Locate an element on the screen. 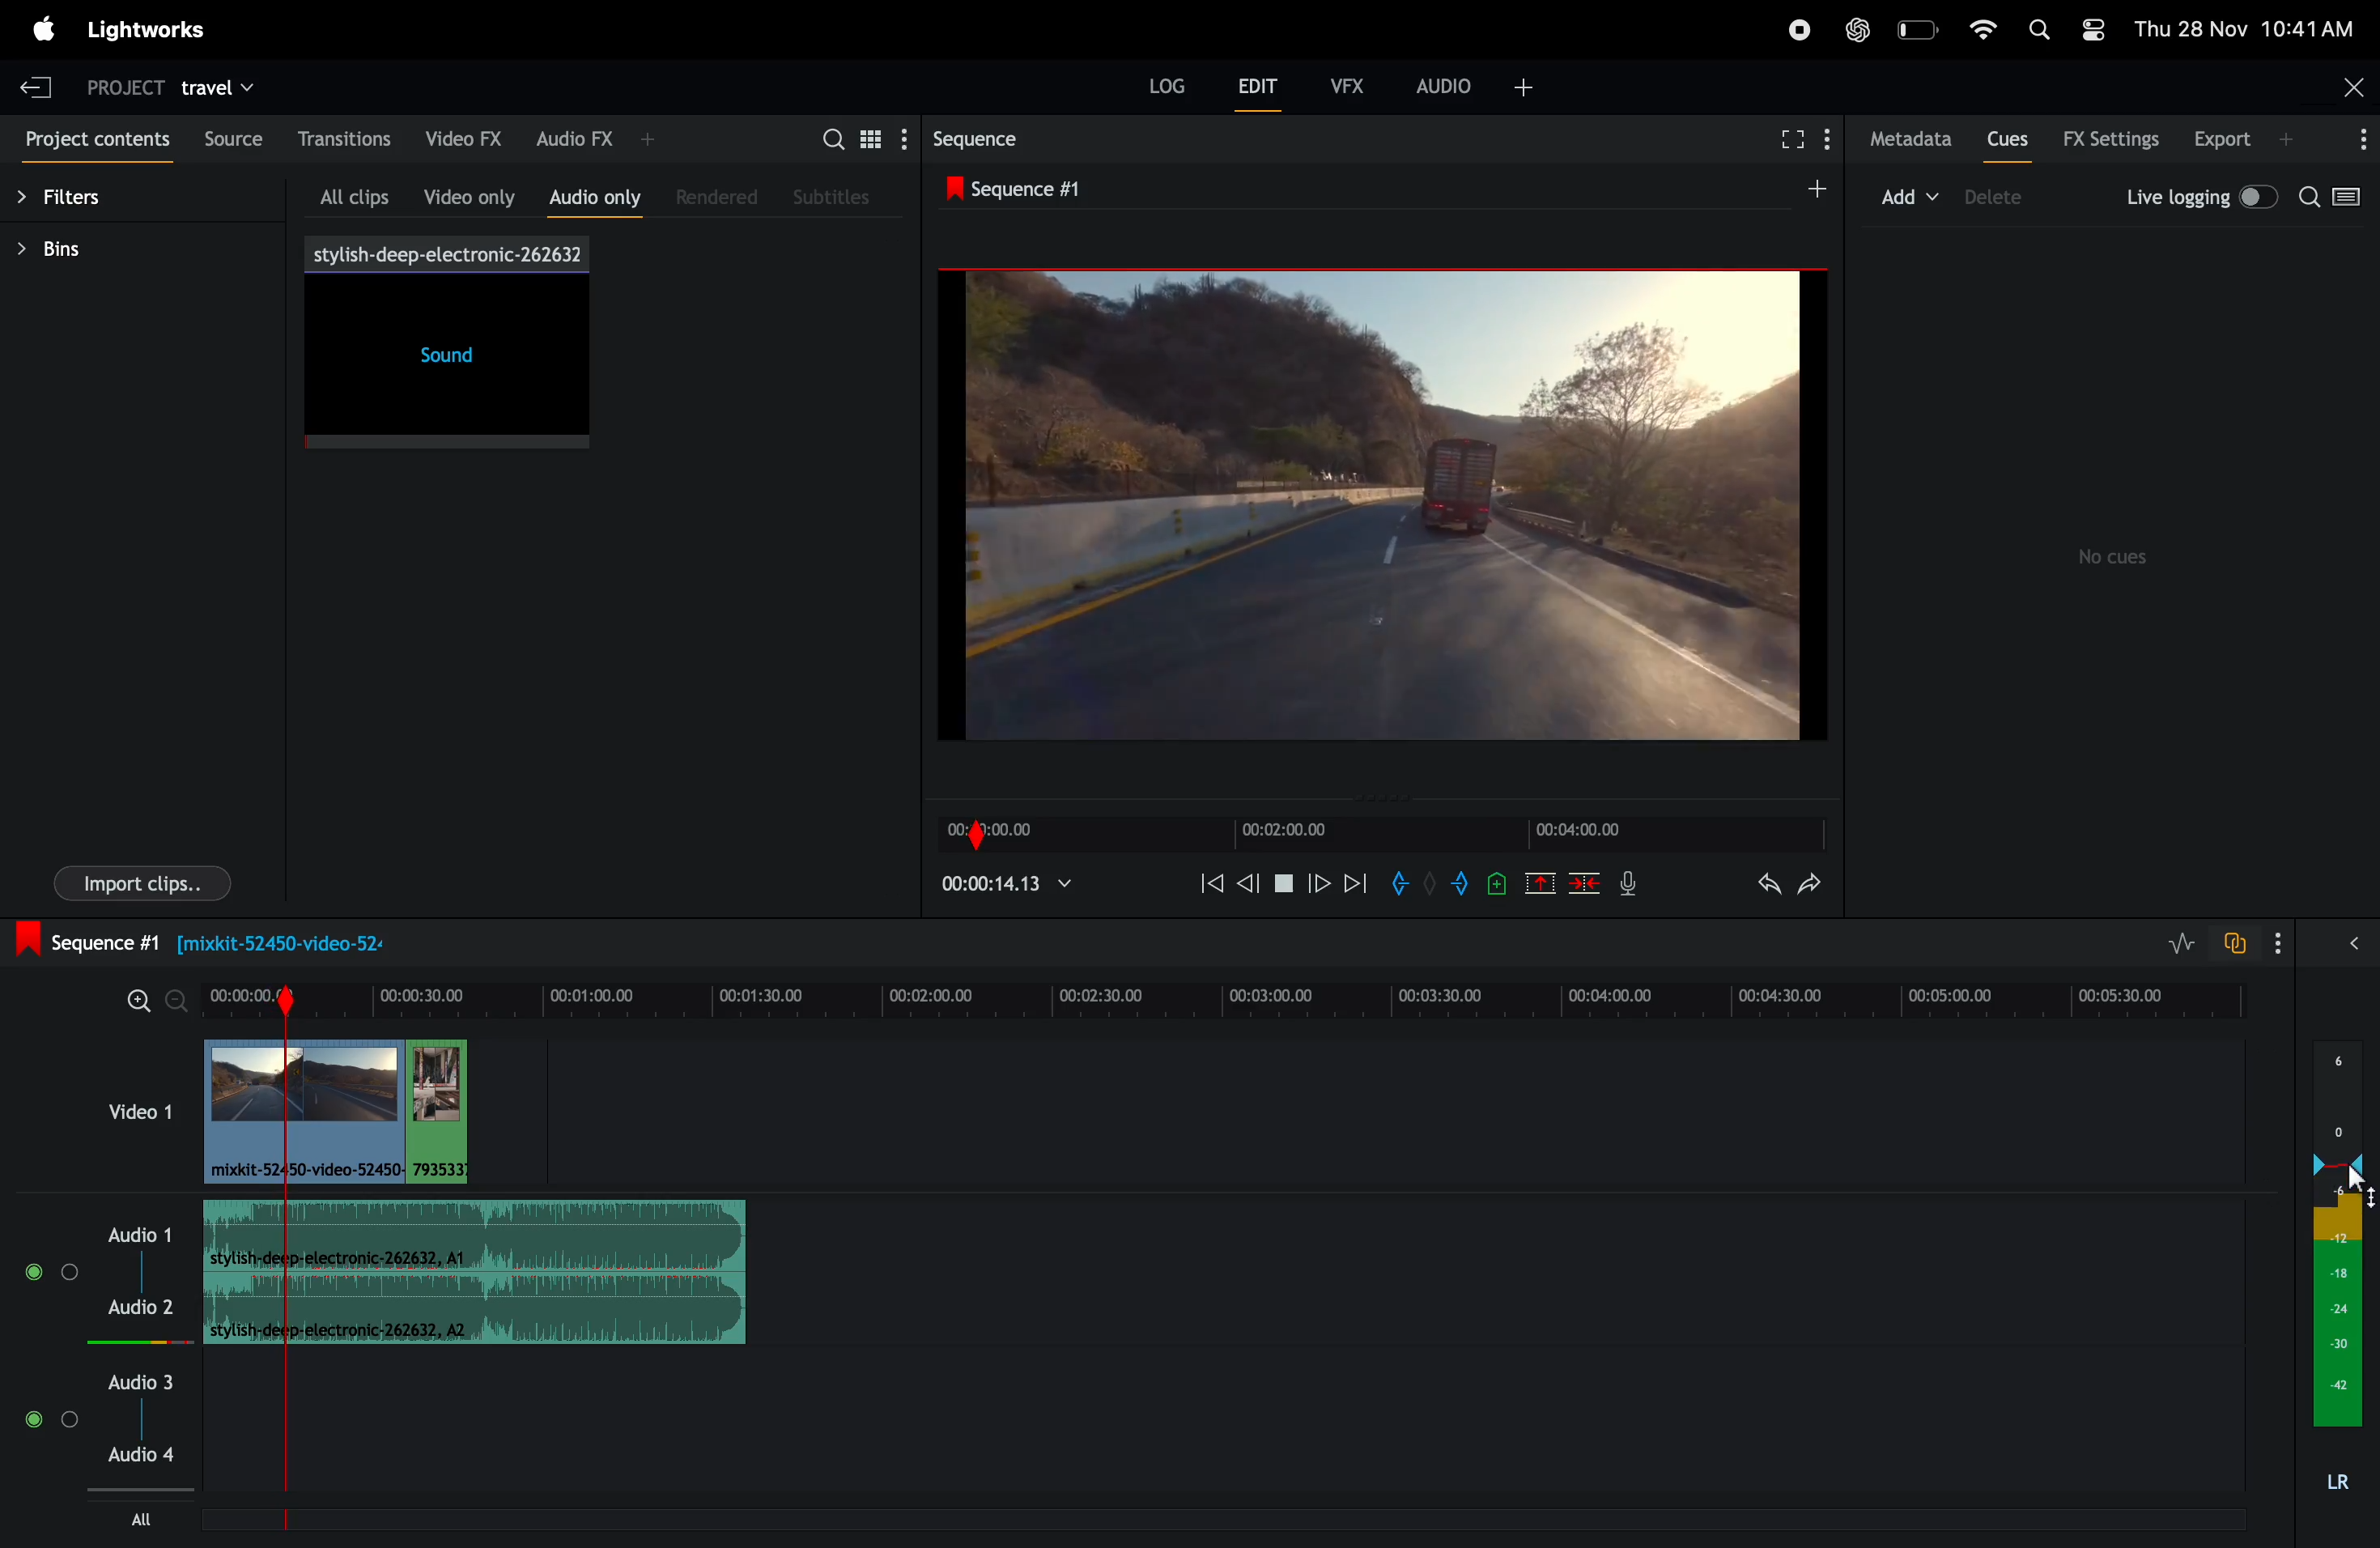 The width and height of the screenshot is (2380, 1548). audio clips is located at coordinates (359, 1107).